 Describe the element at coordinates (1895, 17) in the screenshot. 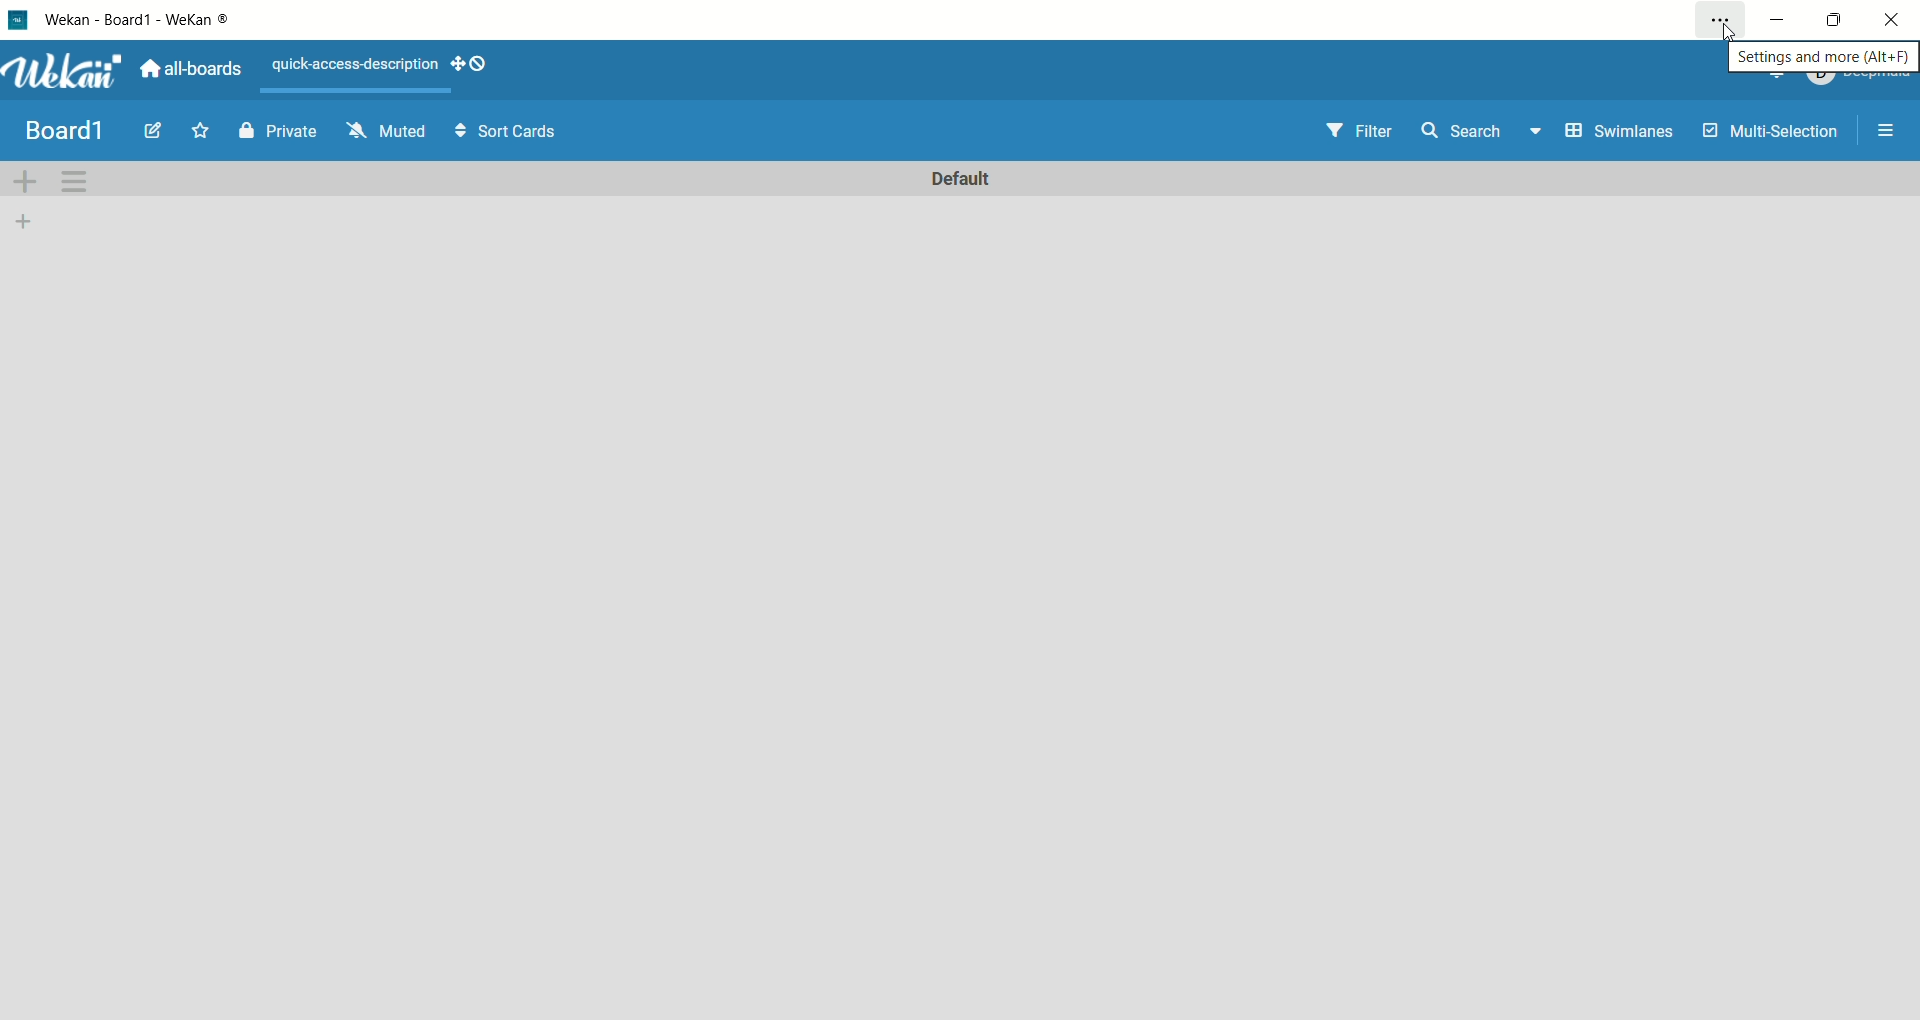

I see `close` at that location.